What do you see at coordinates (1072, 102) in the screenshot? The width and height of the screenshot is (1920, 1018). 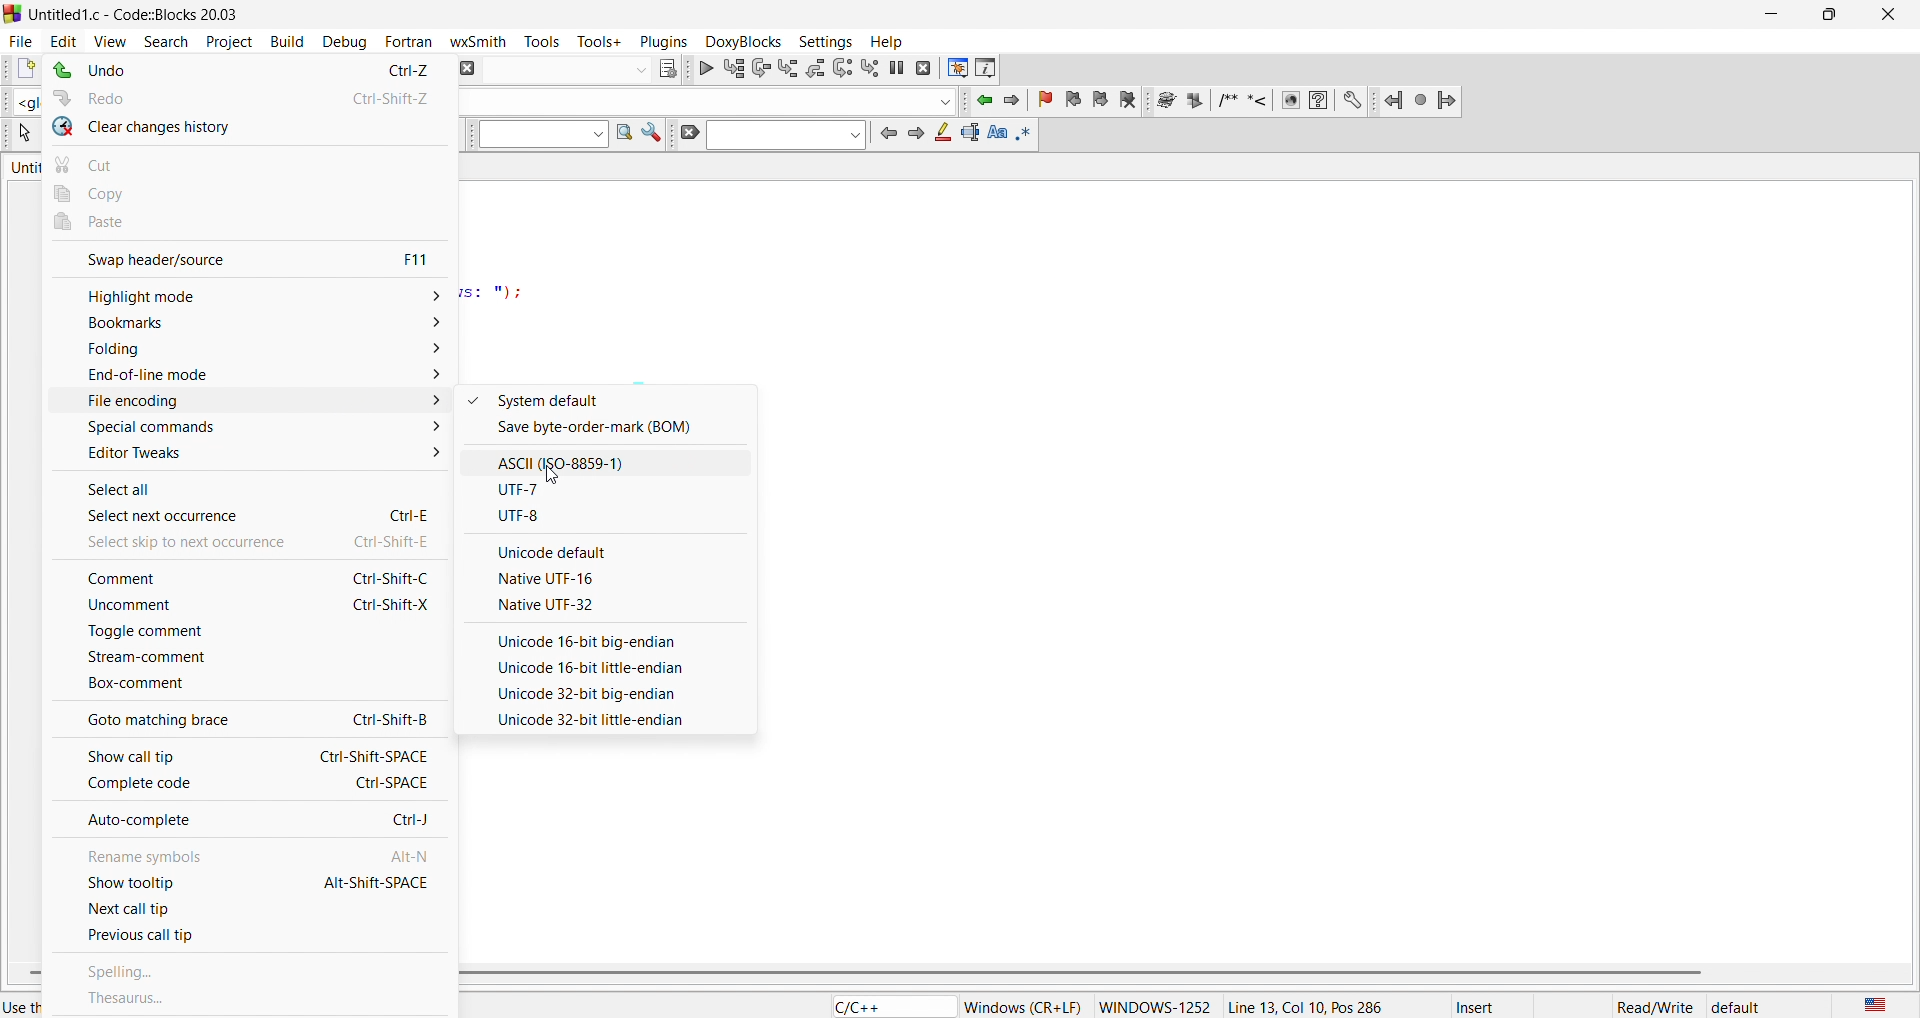 I see `previous bookmark` at bounding box center [1072, 102].